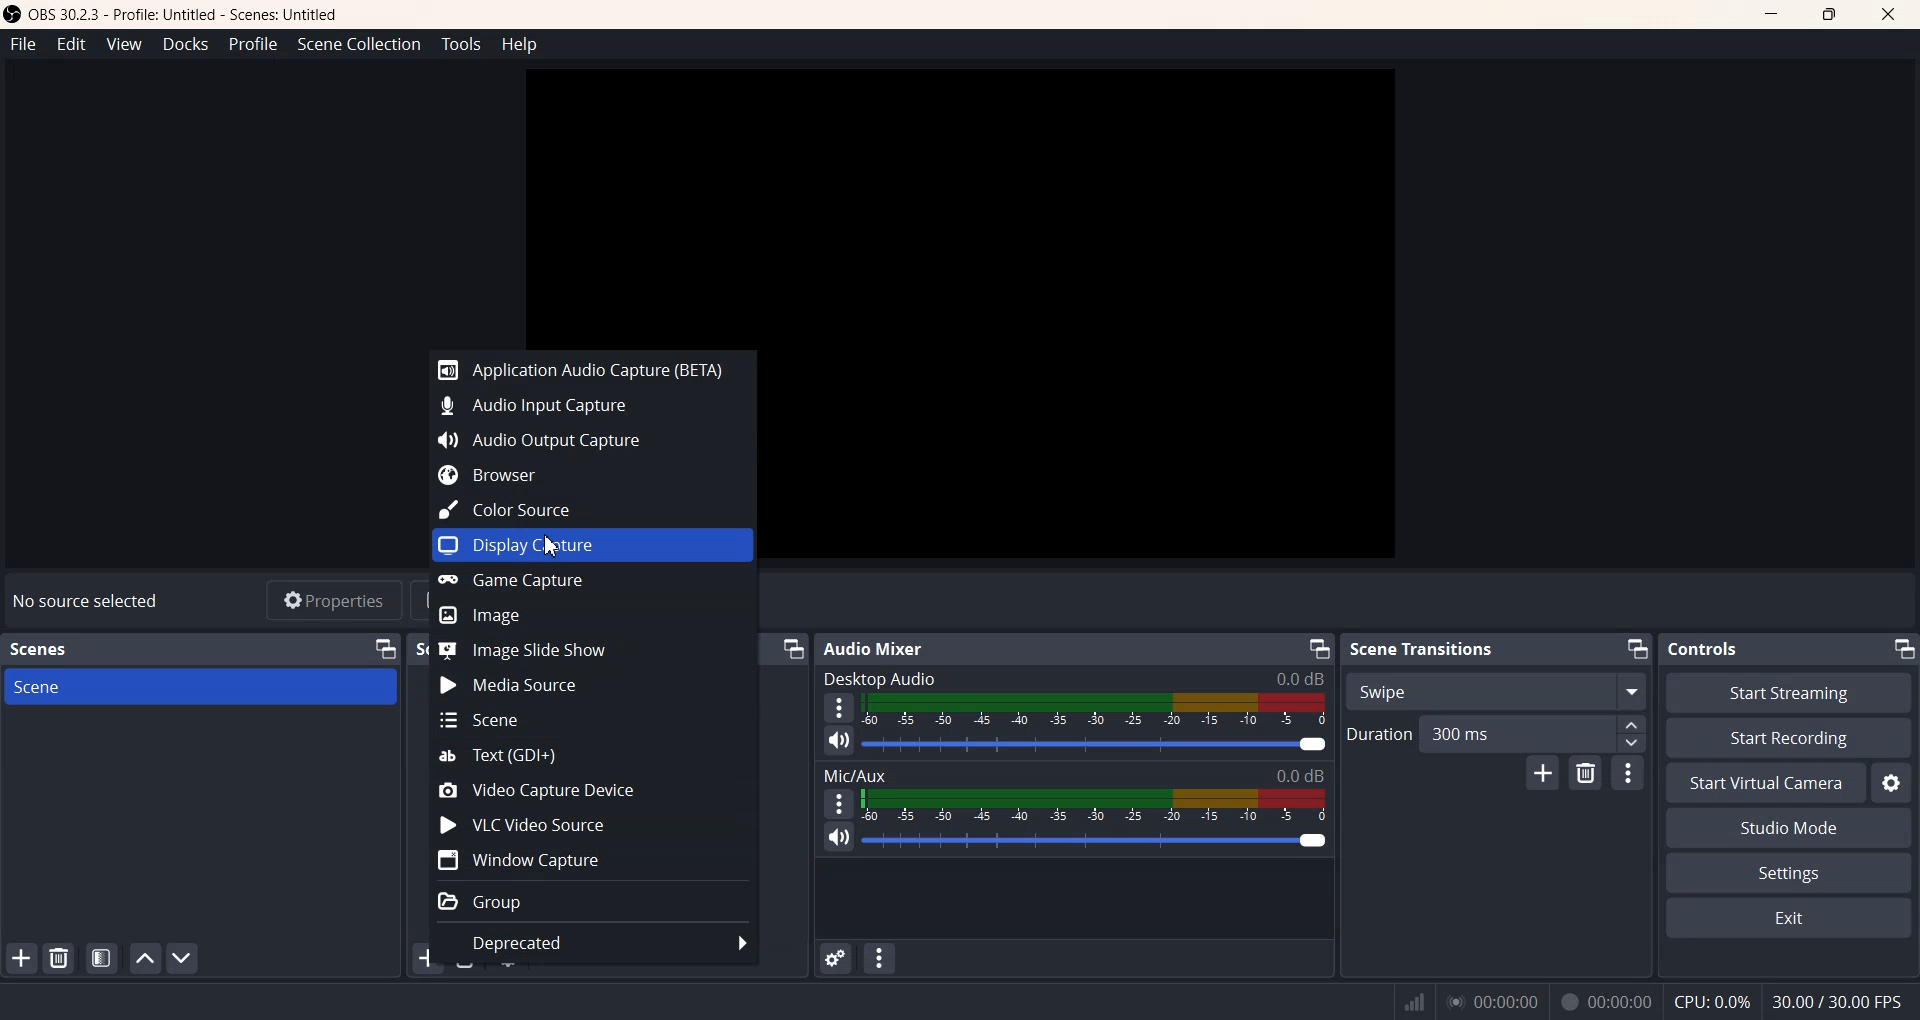 Image resolution: width=1920 pixels, height=1020 pixels. Describe the element at coordinates (589, 369) in the screenshot. I see `Application audio Capture` at that location.